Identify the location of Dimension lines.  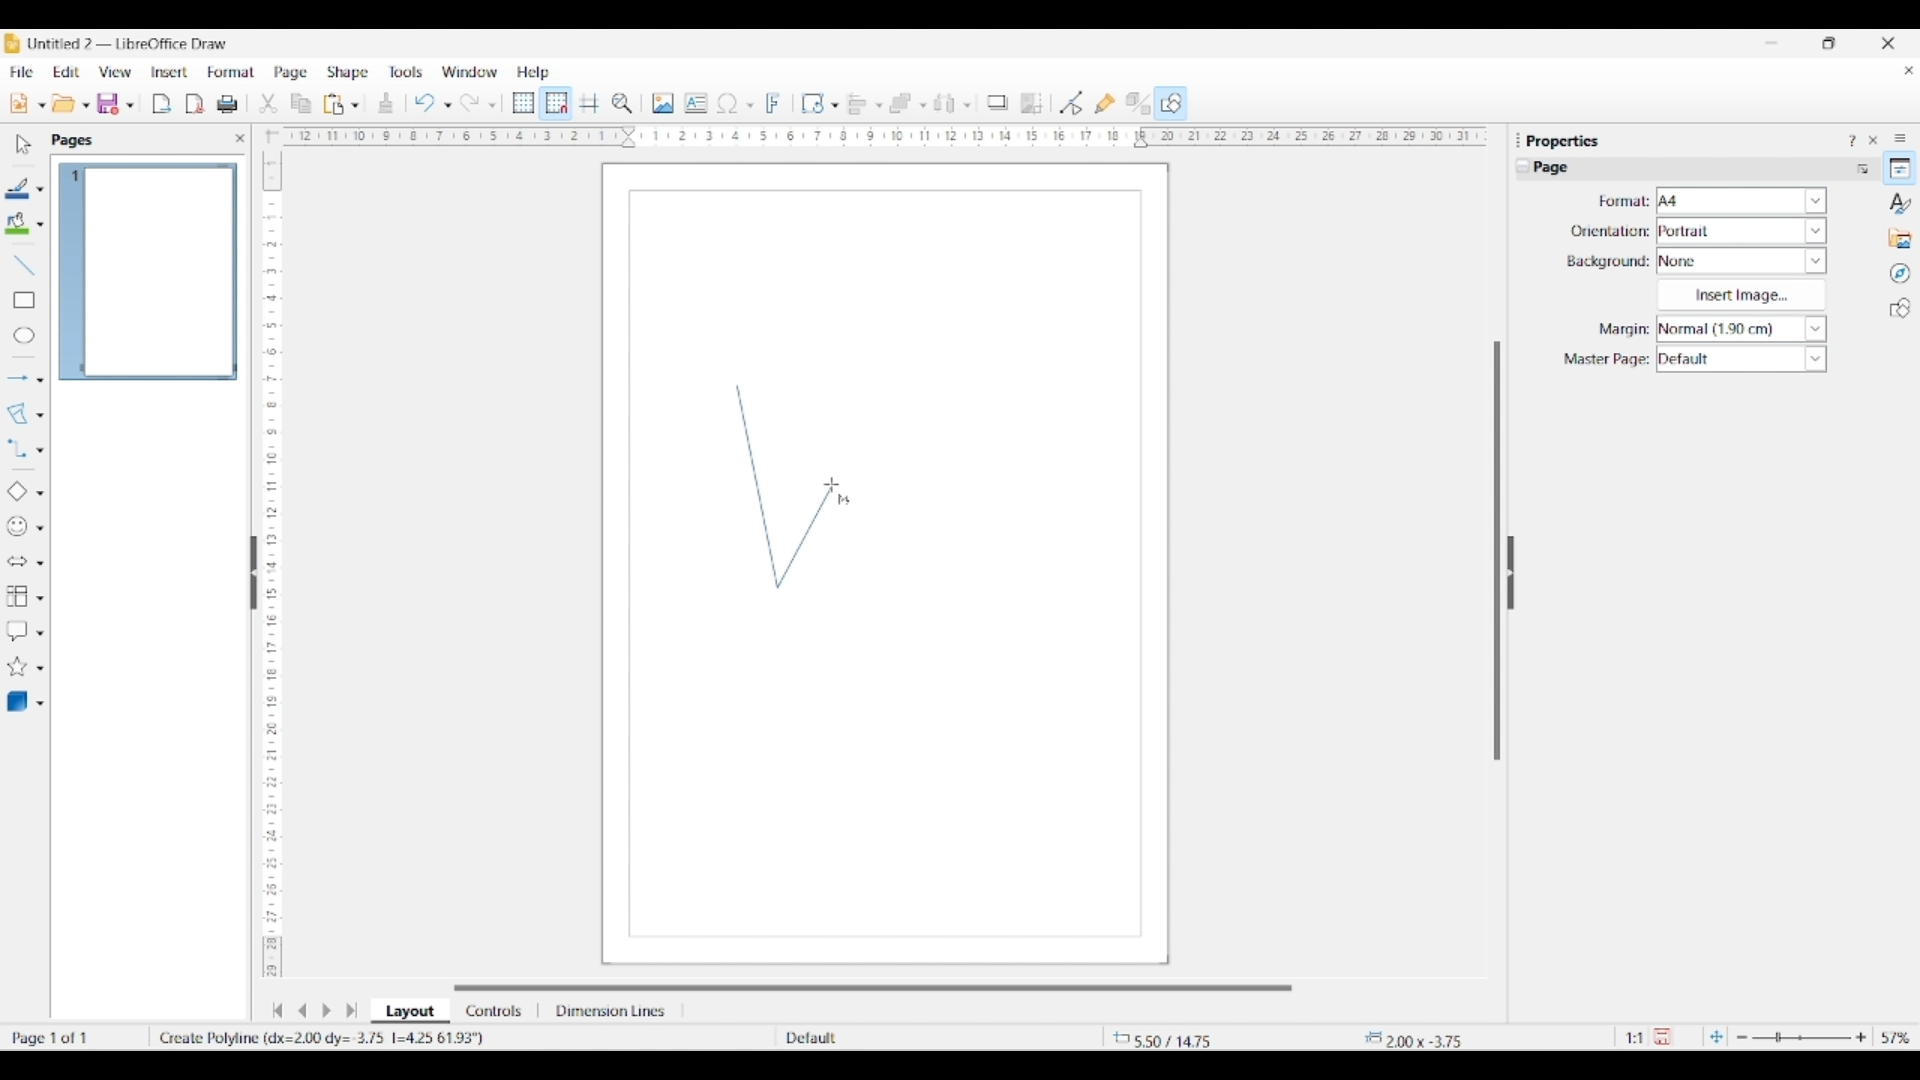
(612, 1011).